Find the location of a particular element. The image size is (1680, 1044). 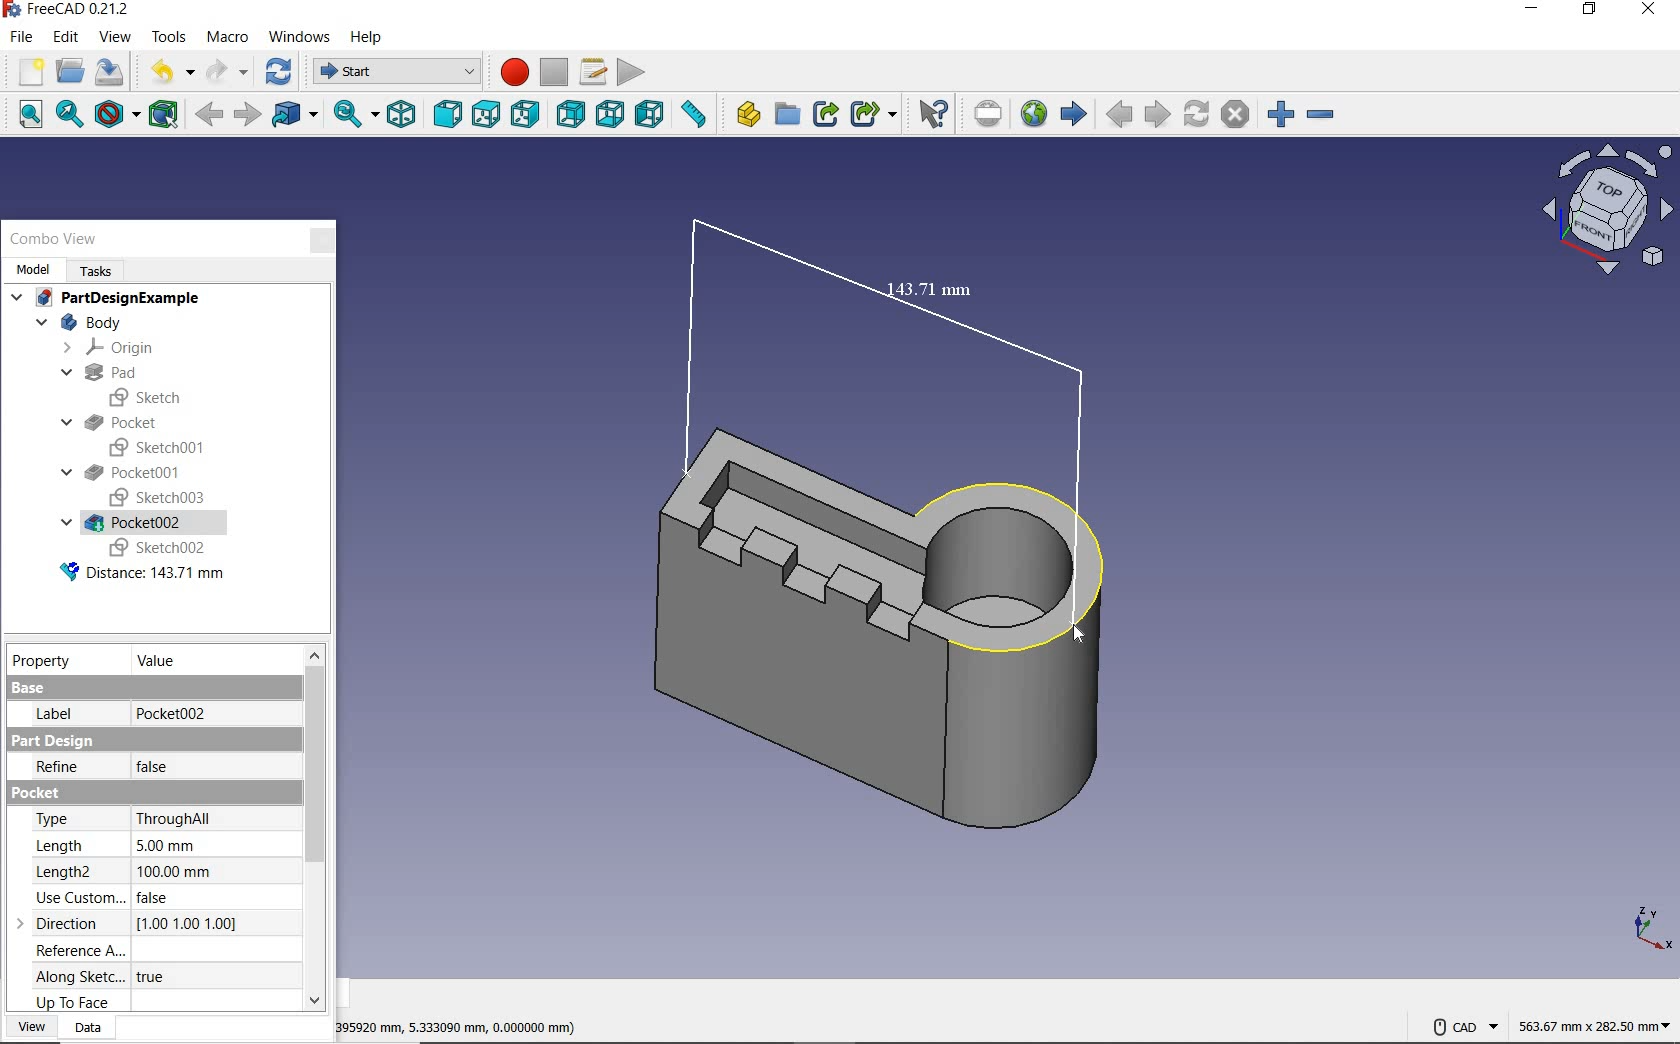

MODEL is located at coordinates (32, 269).